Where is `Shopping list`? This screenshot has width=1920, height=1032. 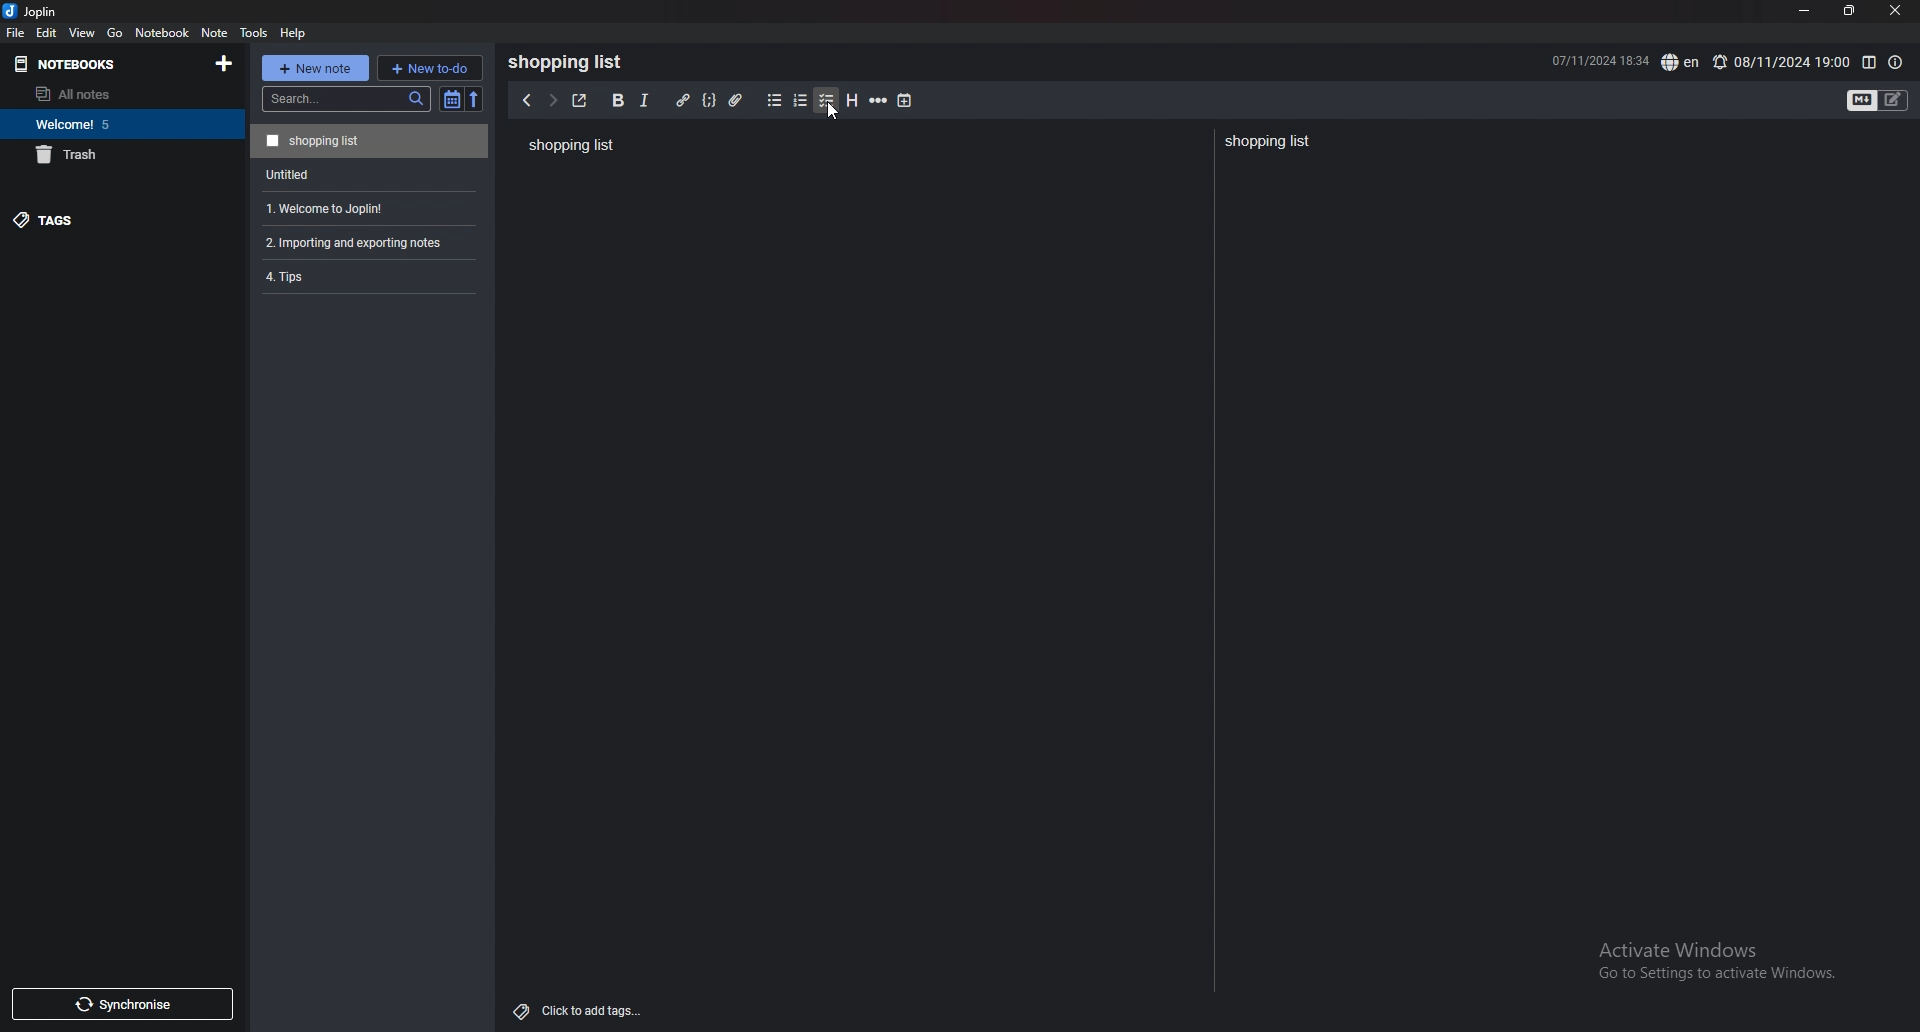 Shopping list is located at coordinates (1270, 142).